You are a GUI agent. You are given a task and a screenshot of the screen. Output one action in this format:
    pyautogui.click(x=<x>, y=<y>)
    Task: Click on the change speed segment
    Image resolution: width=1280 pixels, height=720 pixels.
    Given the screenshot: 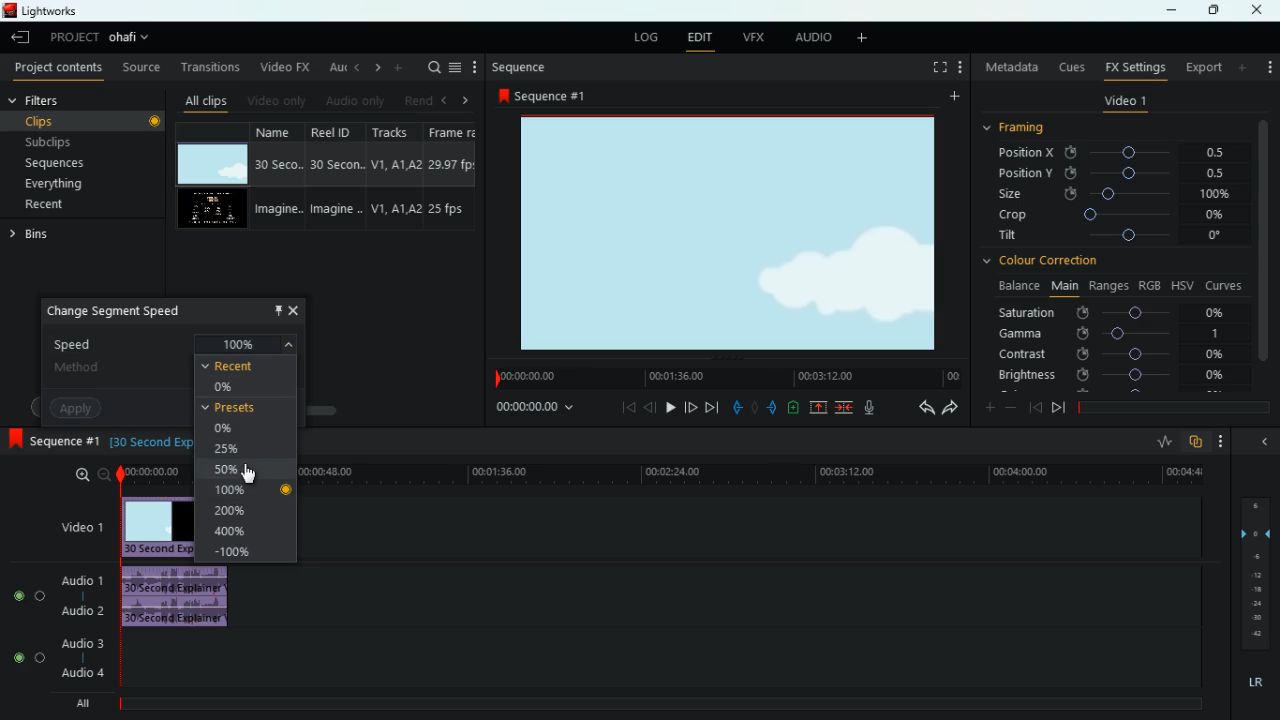 What is the action you would take?
    pyautogui.click(x=125, y=313)
    